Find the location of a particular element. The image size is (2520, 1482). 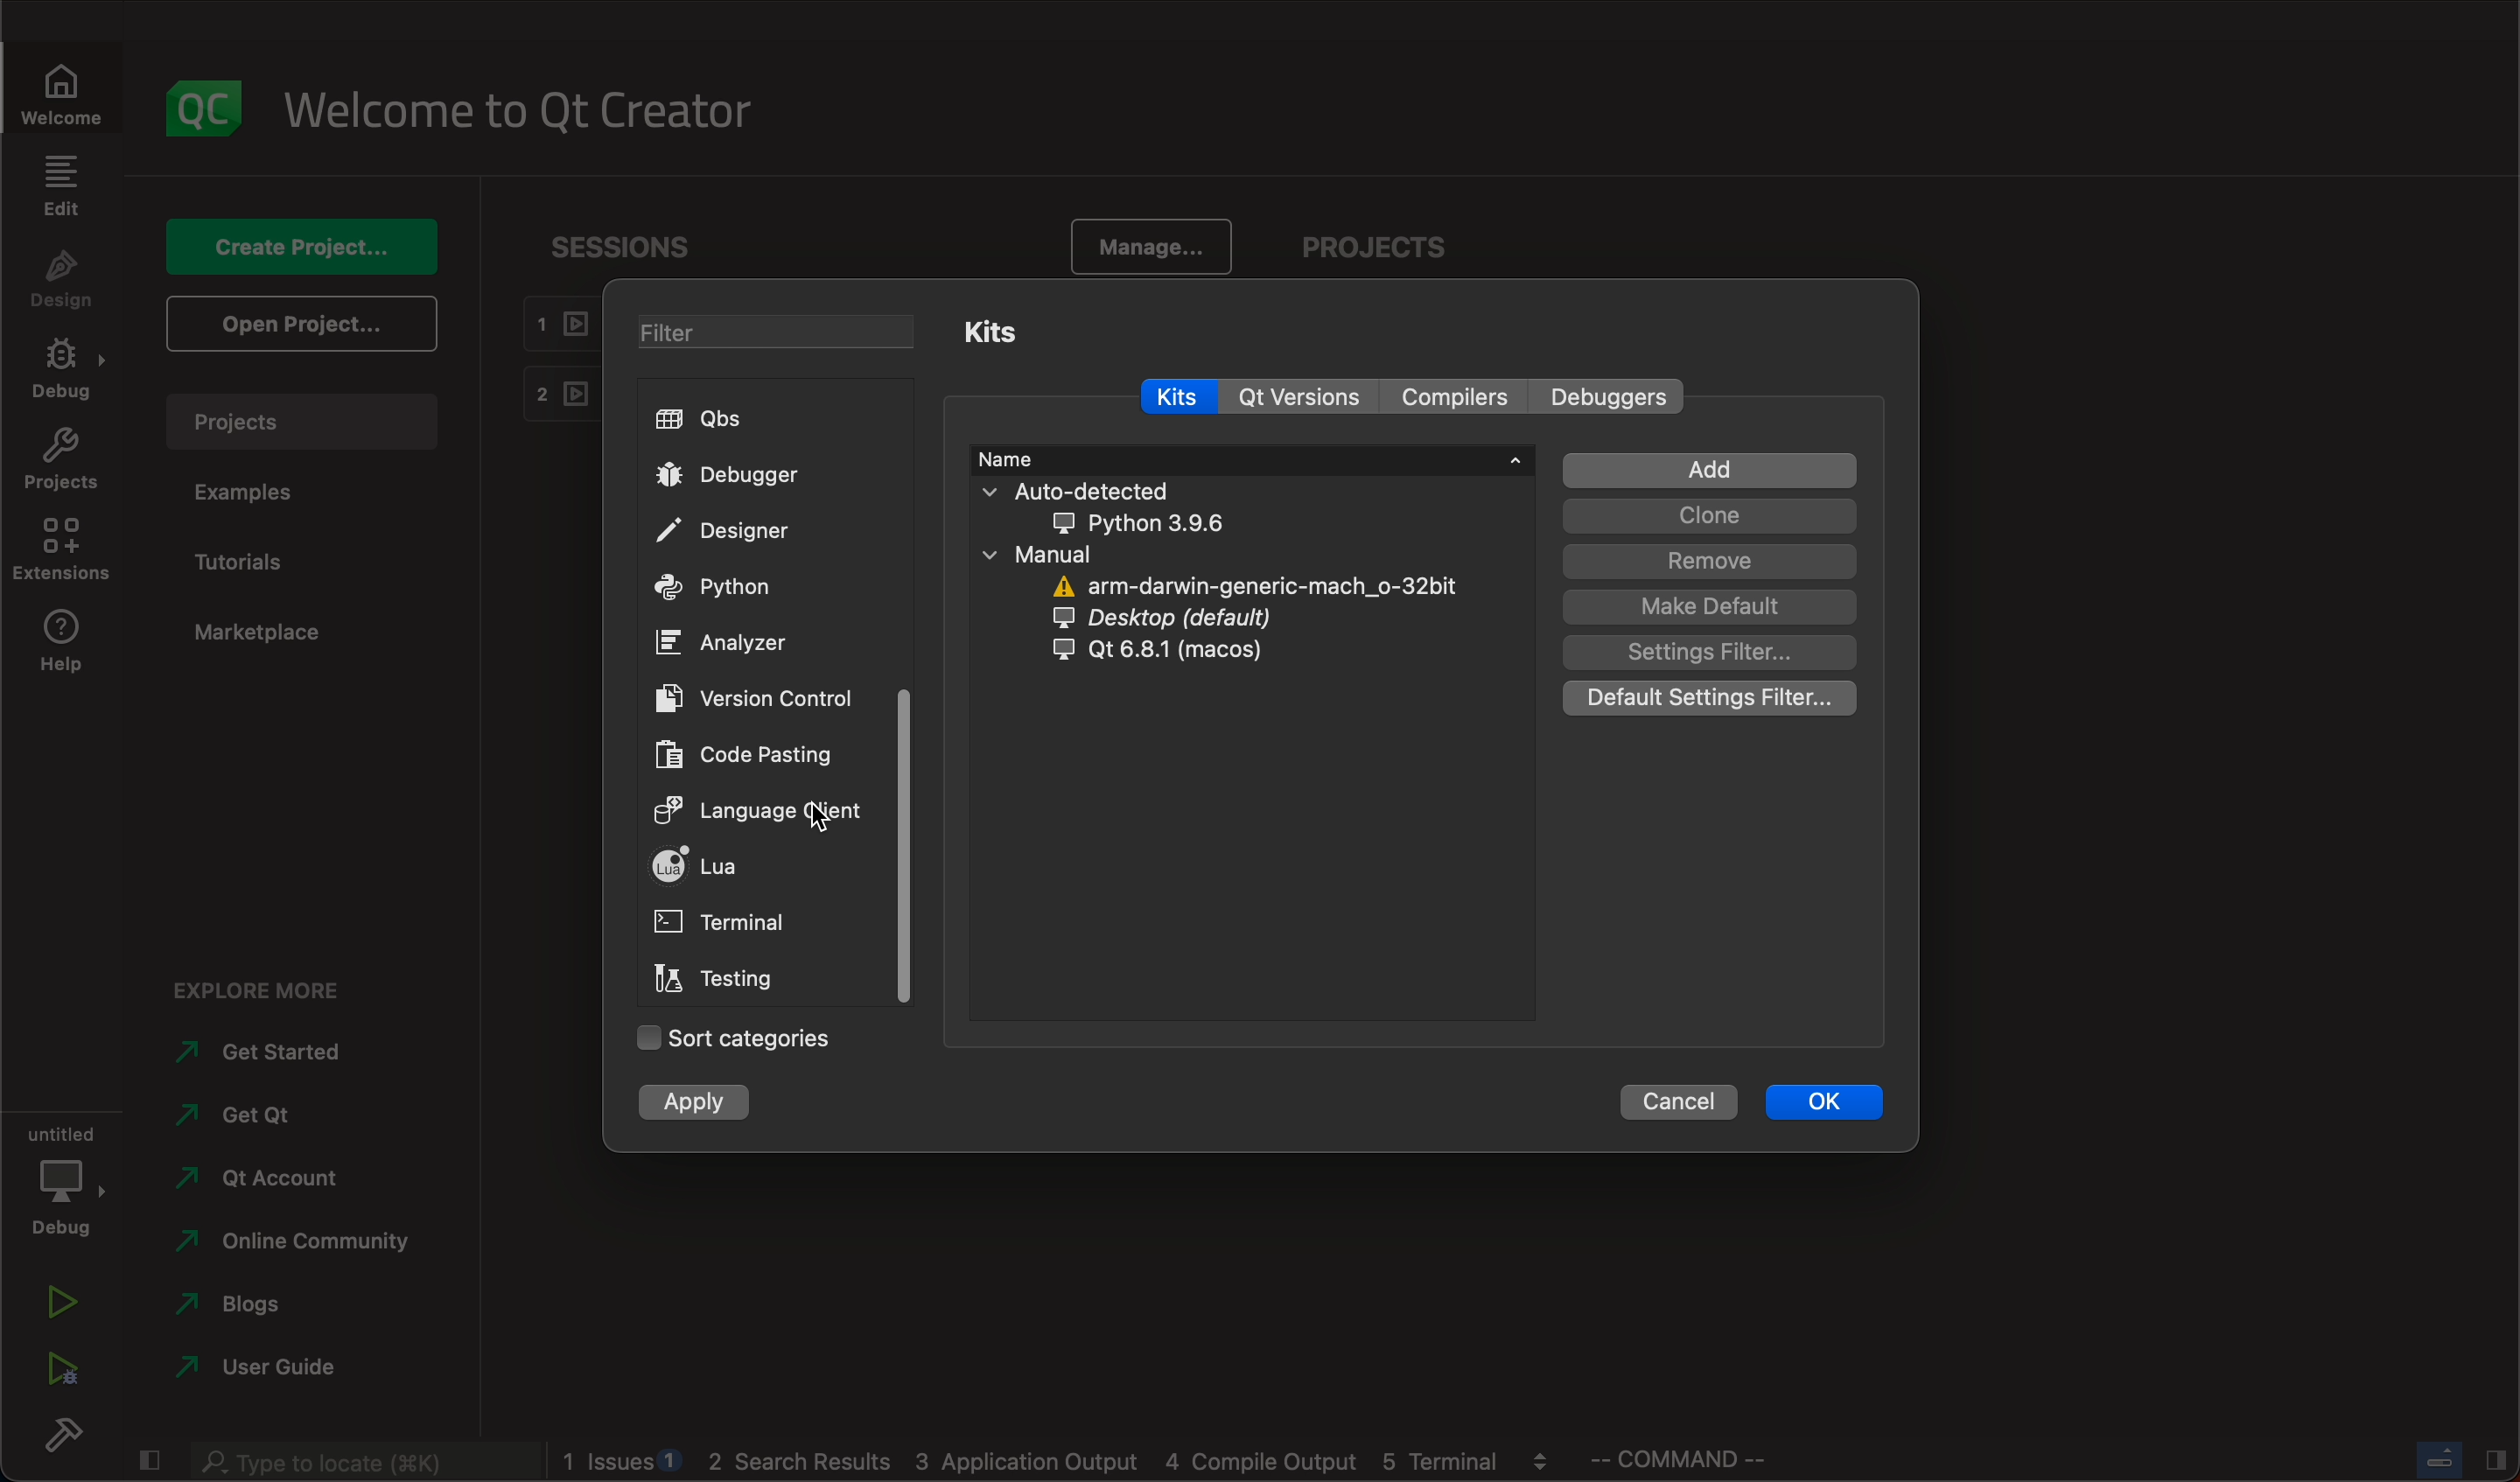

close slide bar is located at coordinates (2451, 1457).